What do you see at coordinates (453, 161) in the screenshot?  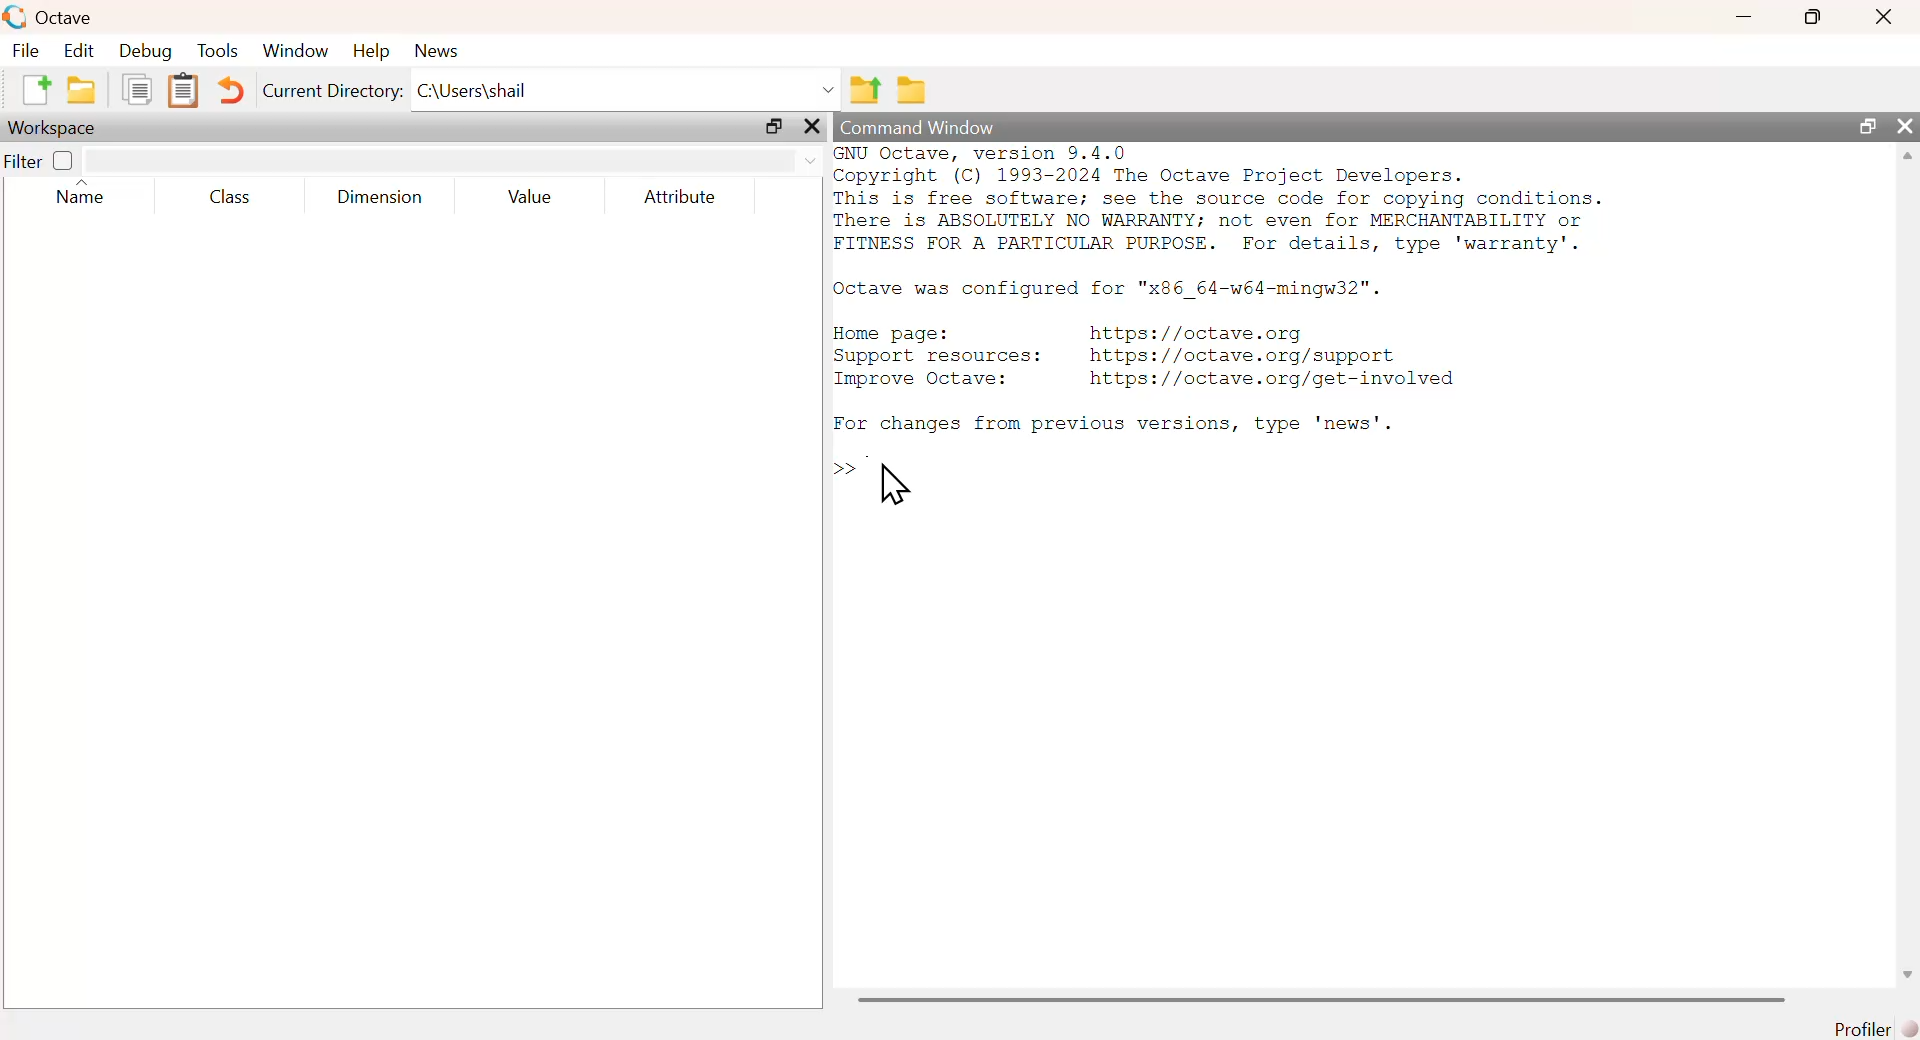 I see `filter` at bounding box center [453, 161].